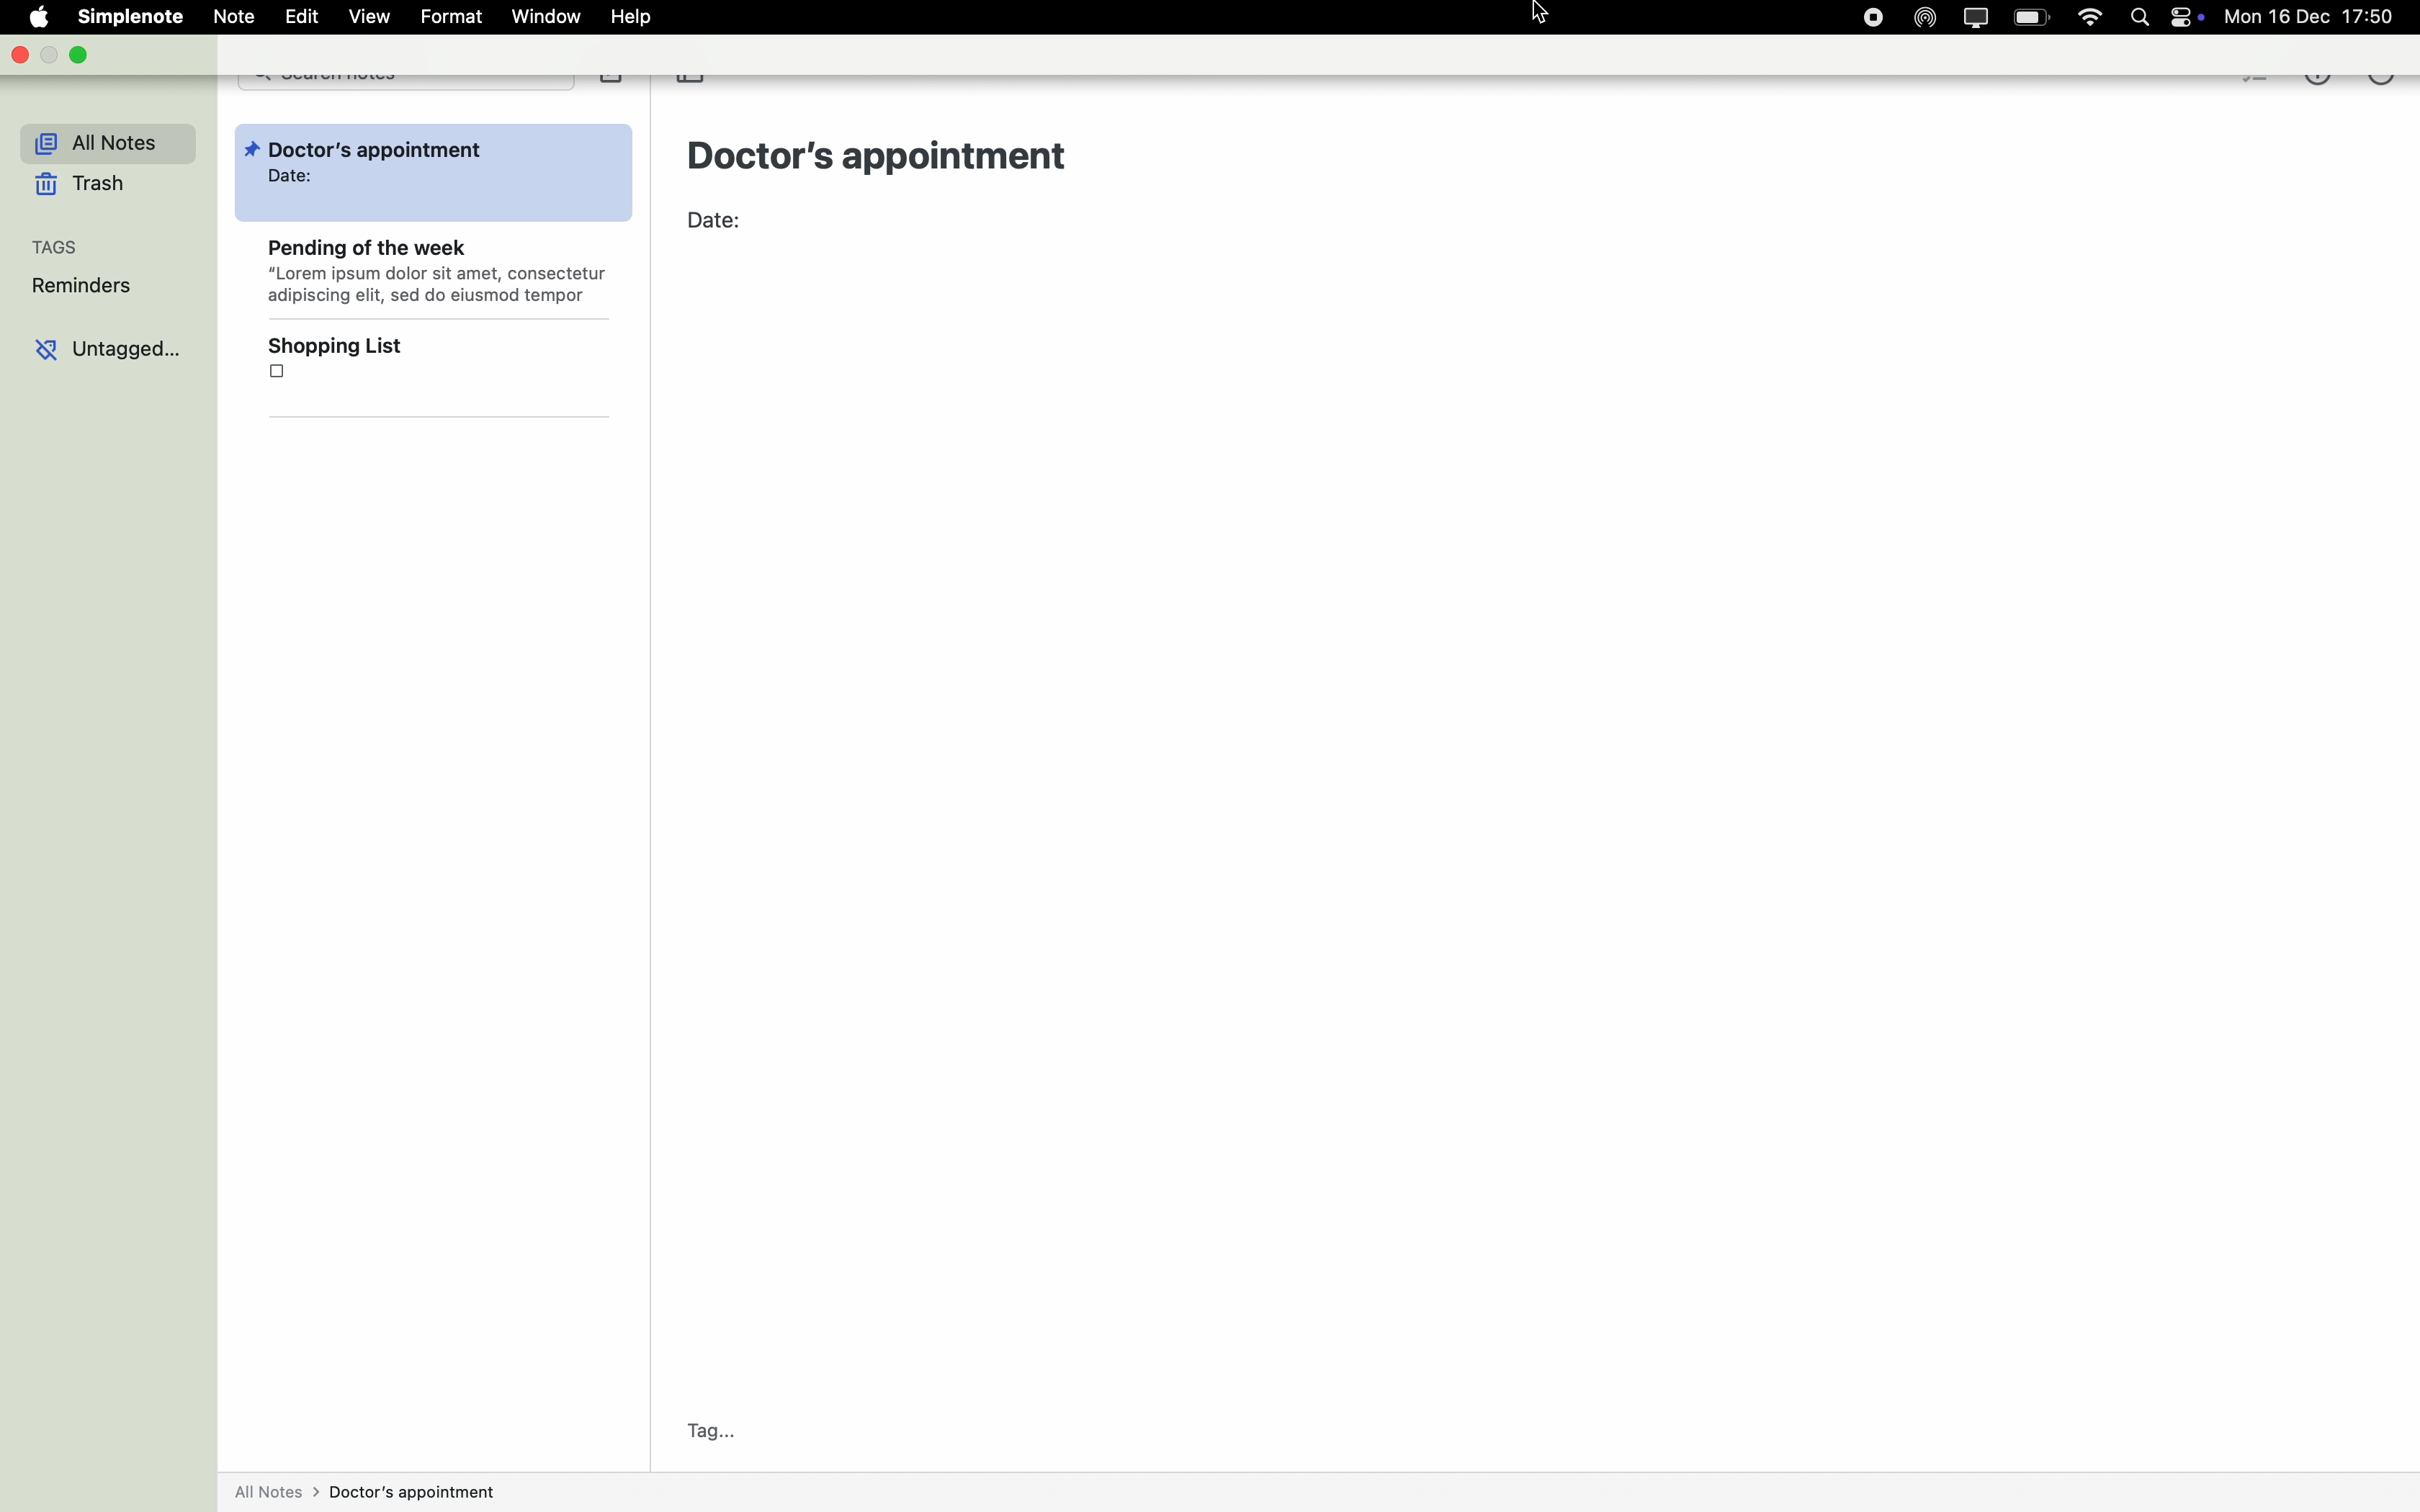 The width and height of the screenshot is (2420, 1512). What do you see at coordinates (436, 369) in the screenshot?
I see `shopping list note` at bounding box center [436, 369].